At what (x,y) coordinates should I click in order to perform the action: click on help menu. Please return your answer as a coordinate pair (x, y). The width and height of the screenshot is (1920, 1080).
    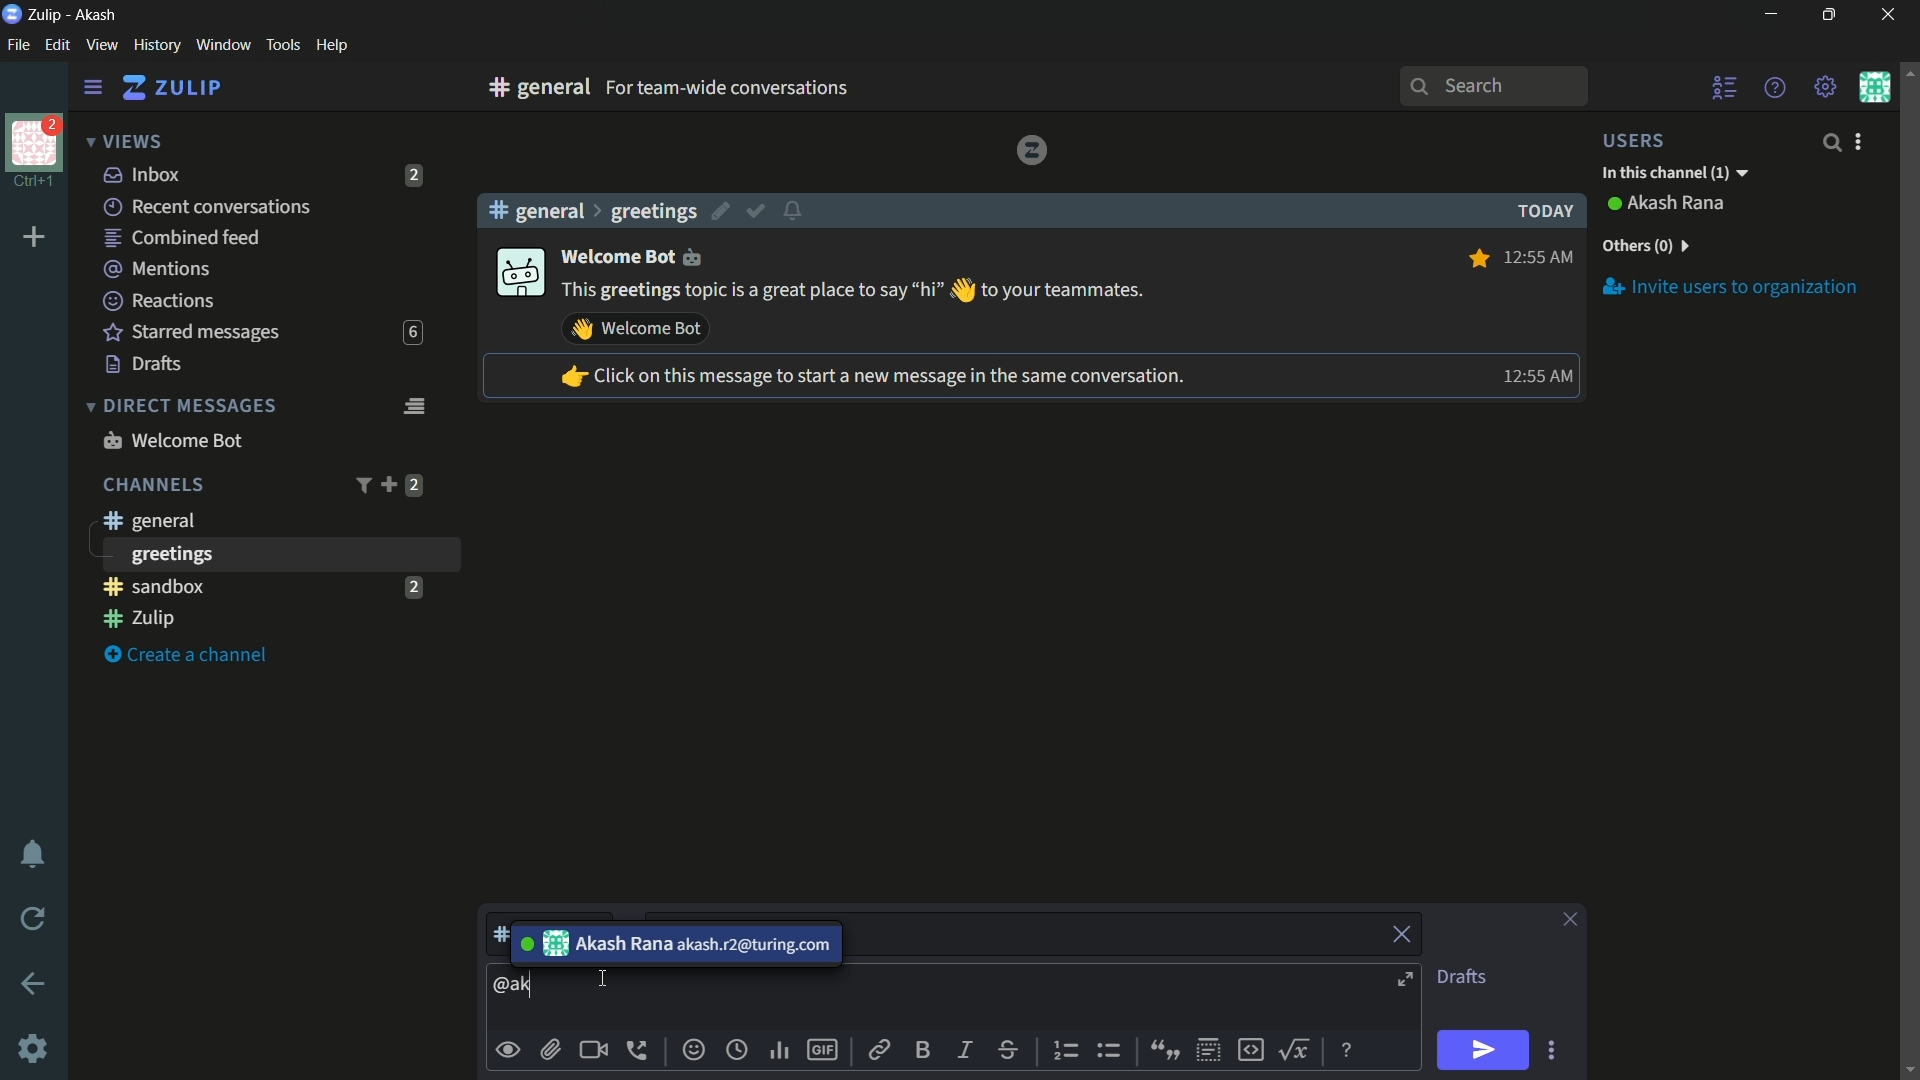
    Looking at the image, I should click on (331, 46).